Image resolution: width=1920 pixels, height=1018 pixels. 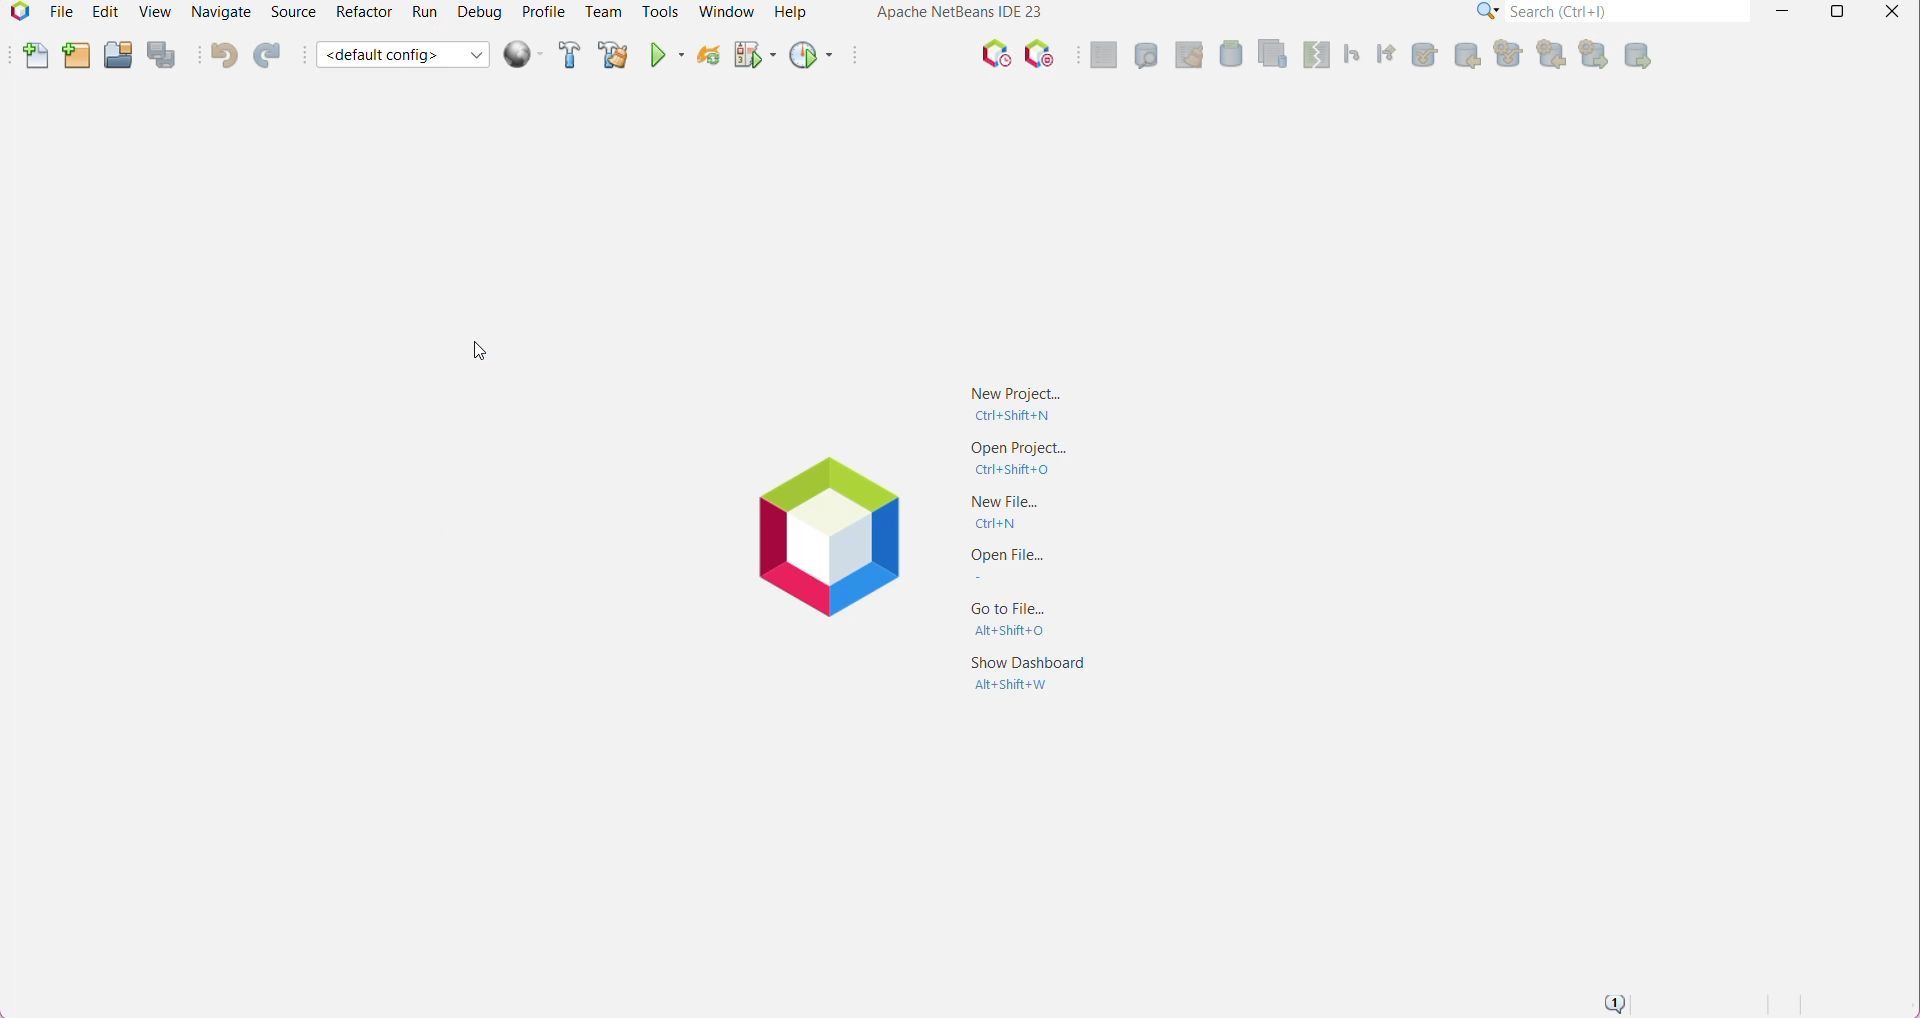 I want to click on Run Main Project, so click(x=665, y=56).